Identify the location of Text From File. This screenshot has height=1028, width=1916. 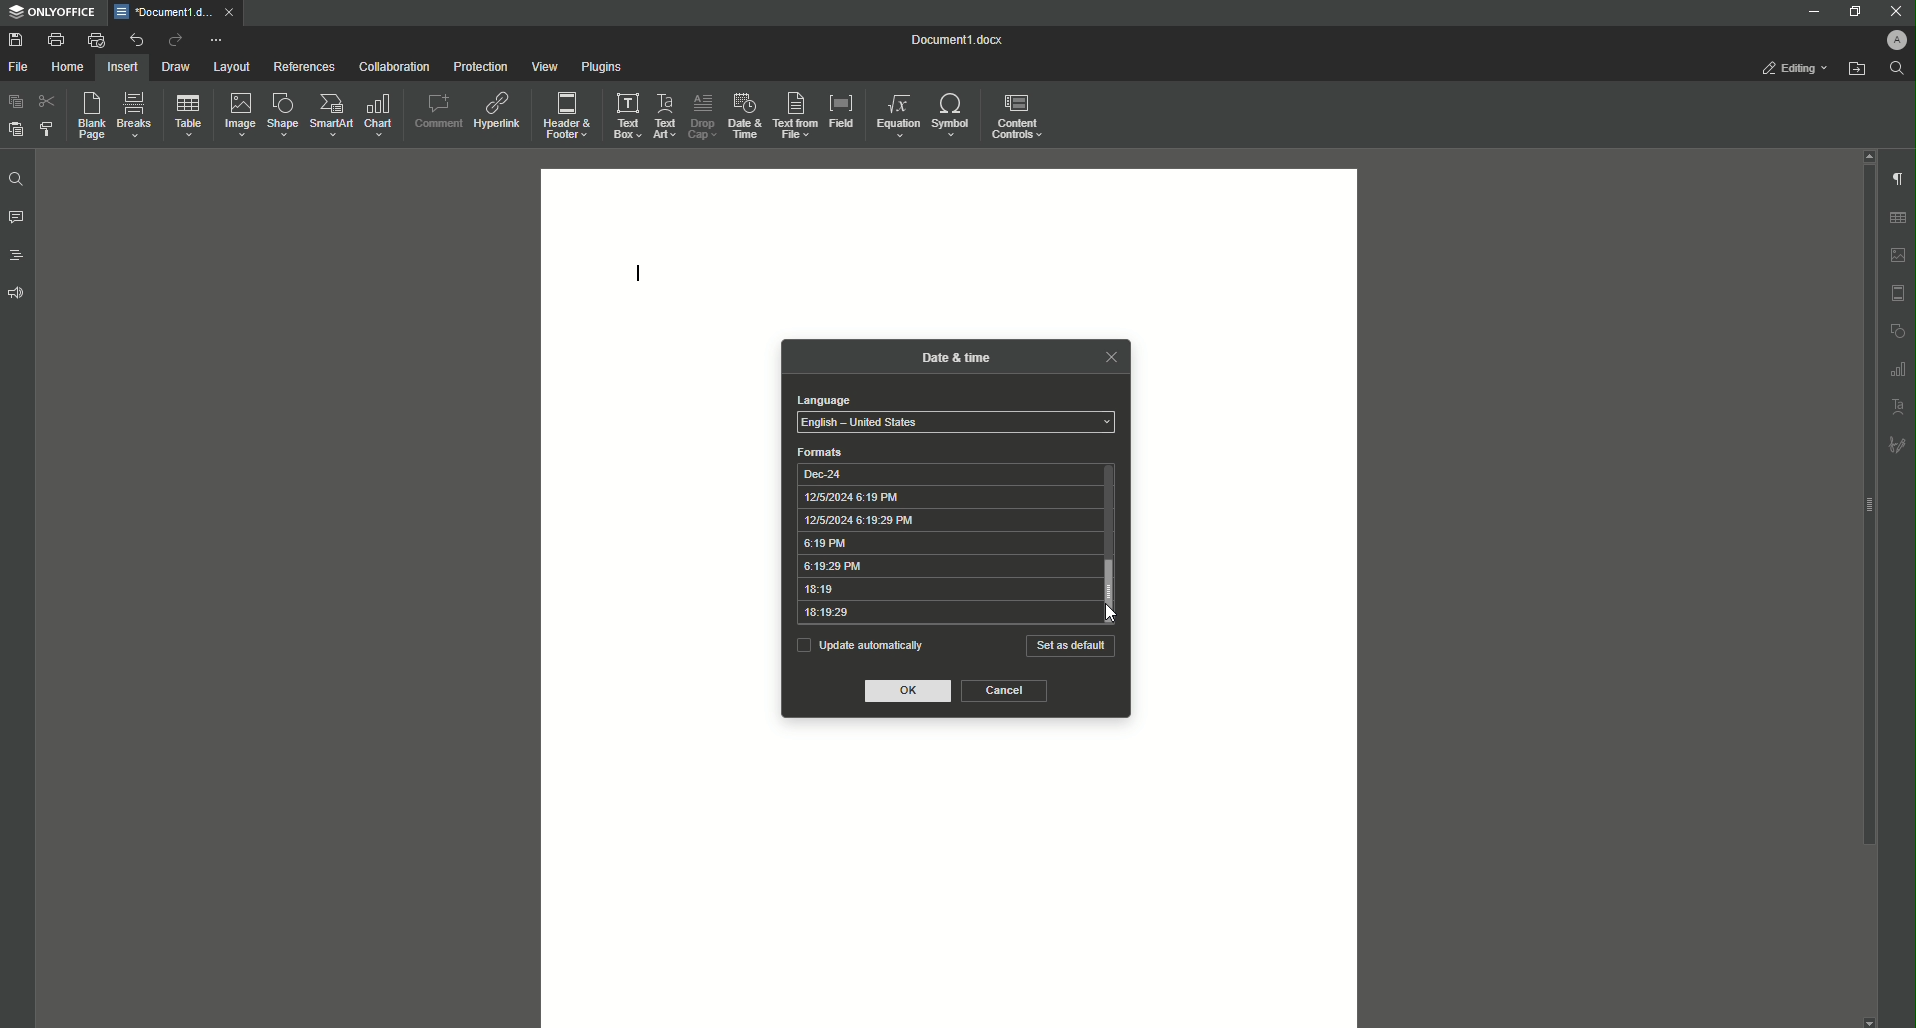
(796, 116).